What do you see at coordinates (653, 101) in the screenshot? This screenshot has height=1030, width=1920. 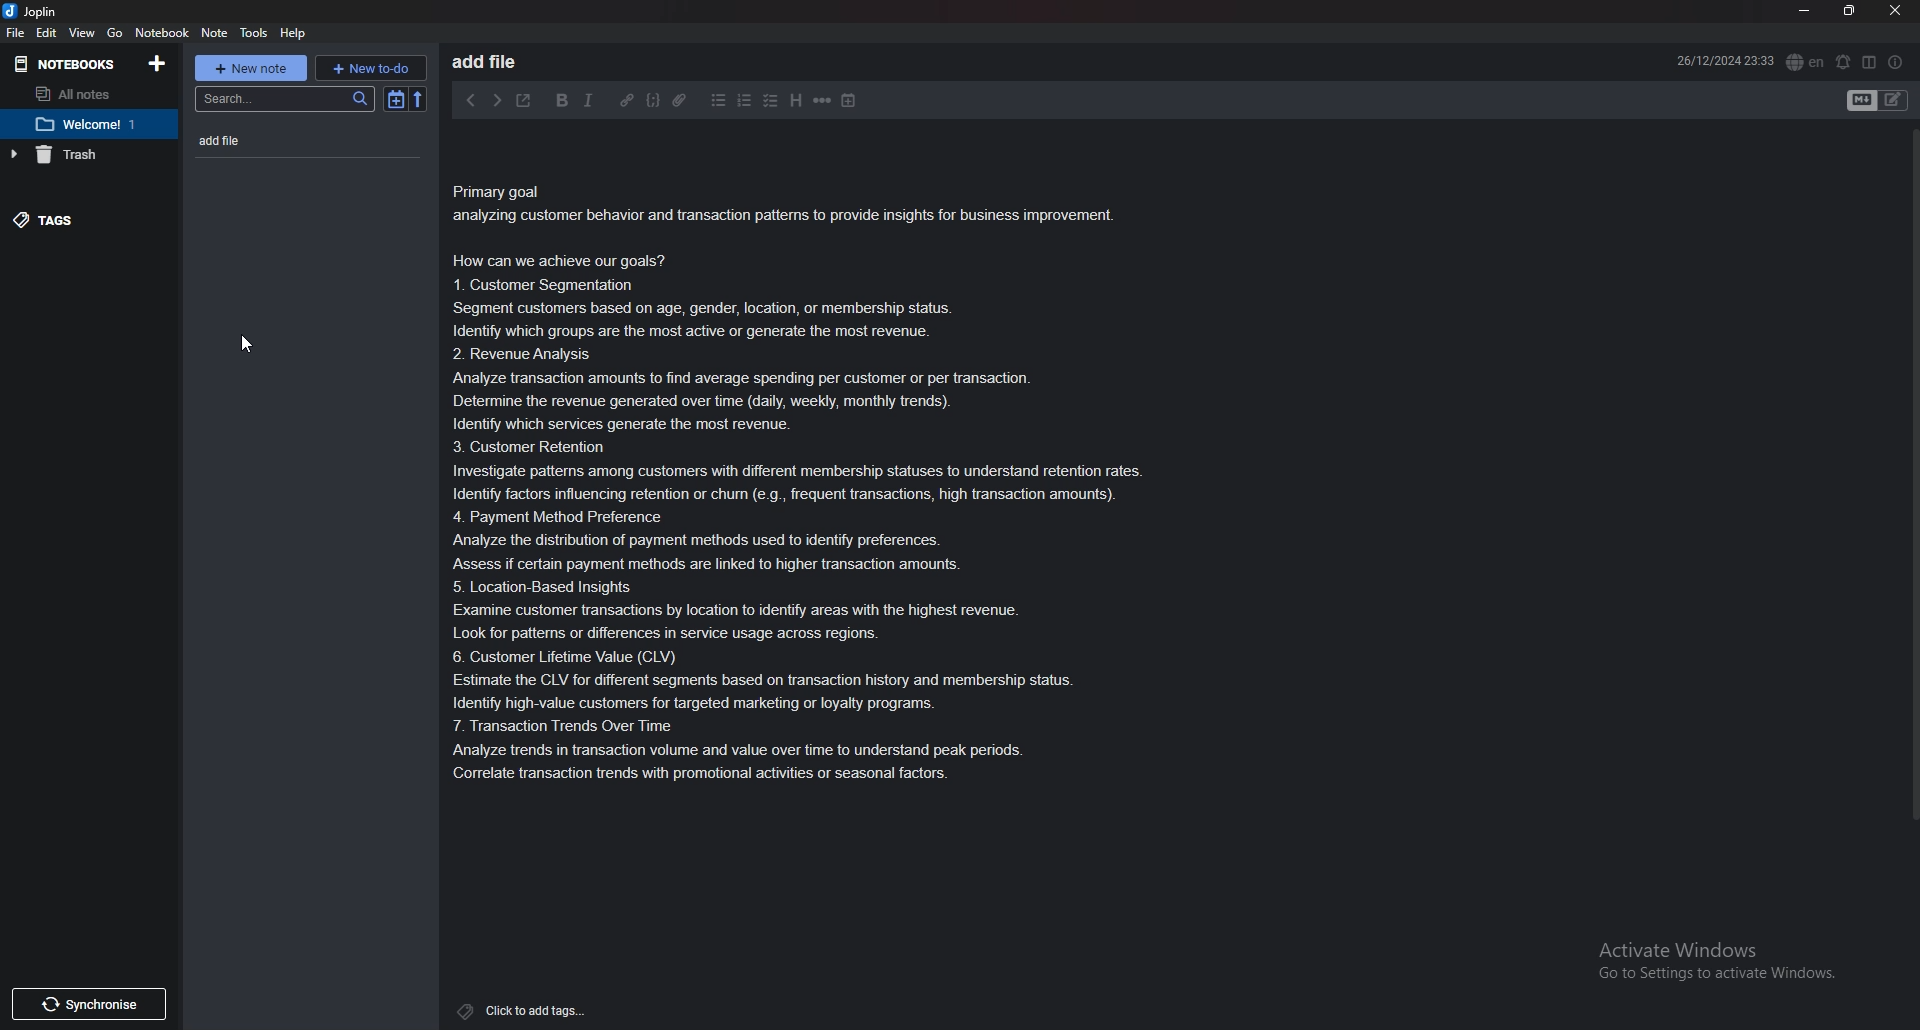 I see `code` at bounding box center [653, 101].